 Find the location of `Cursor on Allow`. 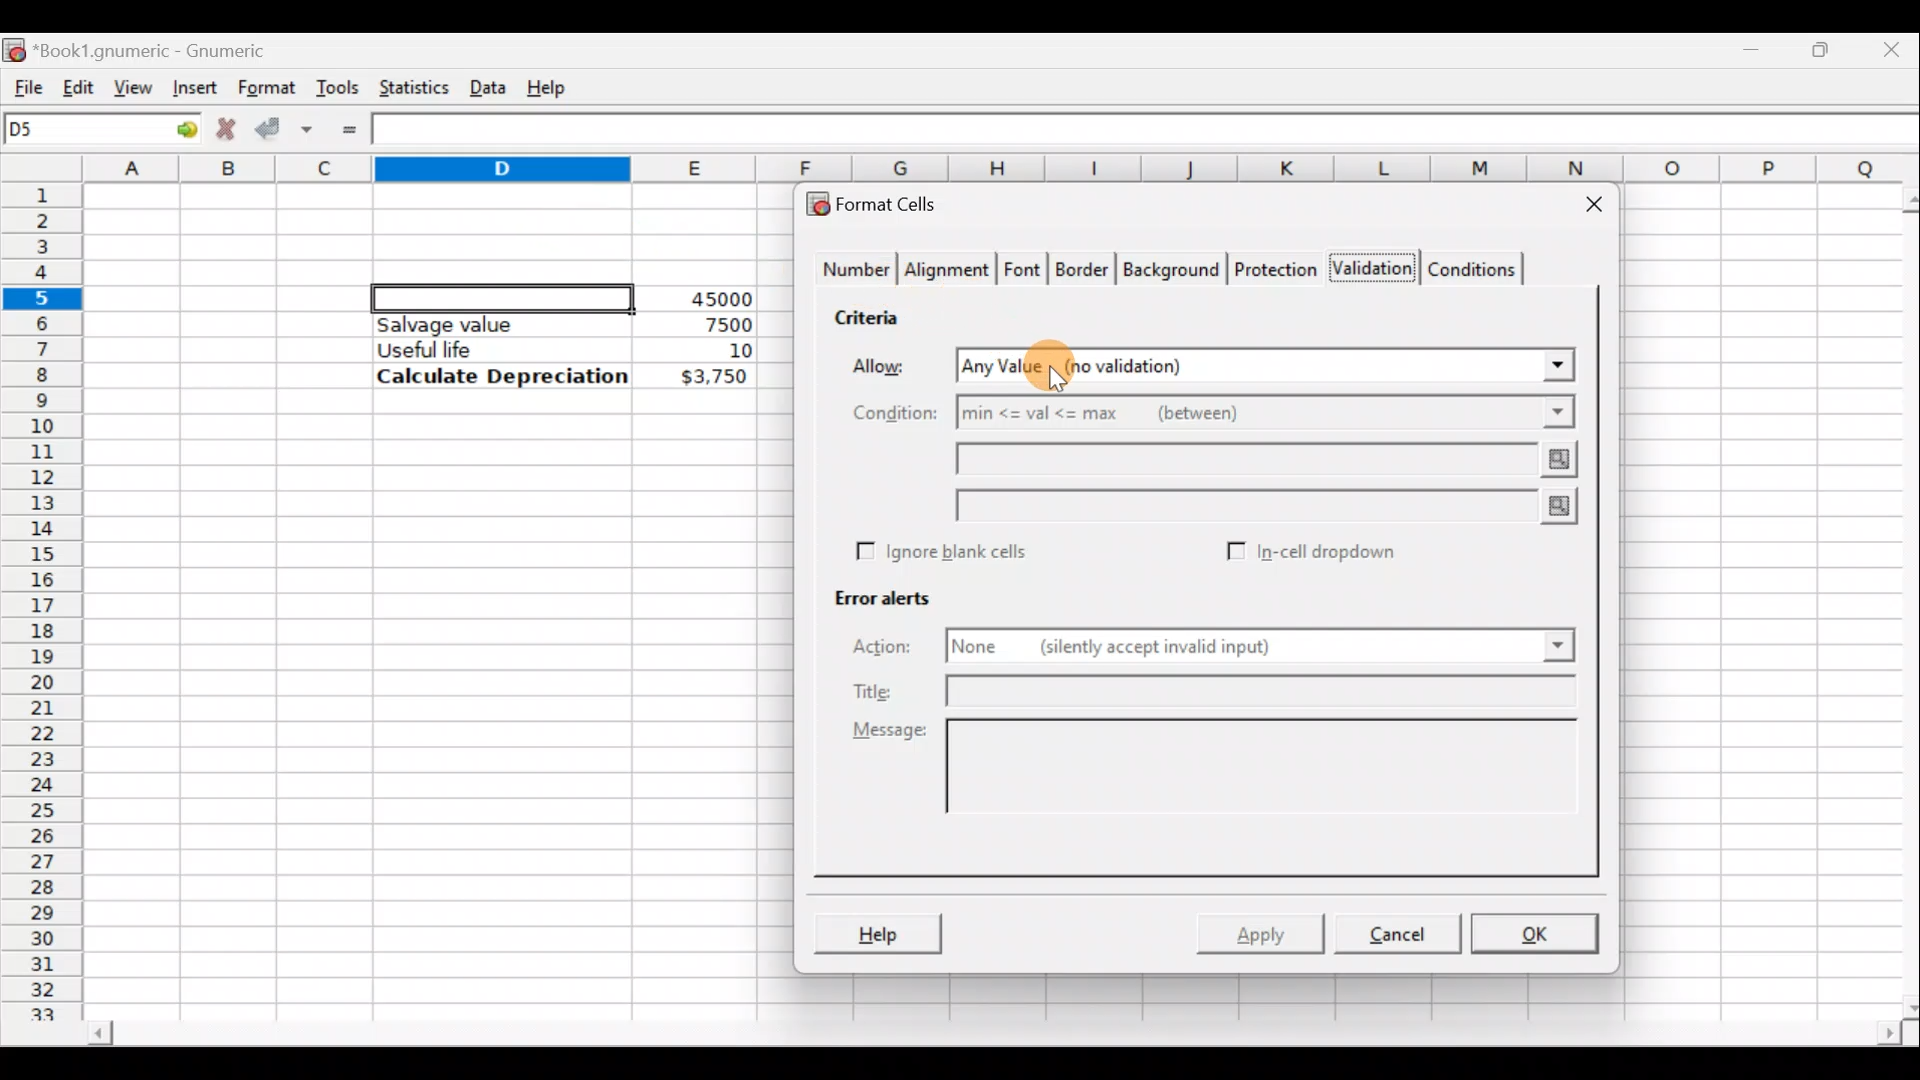

Cursor on Allow is located at coordinates (1082, 370).